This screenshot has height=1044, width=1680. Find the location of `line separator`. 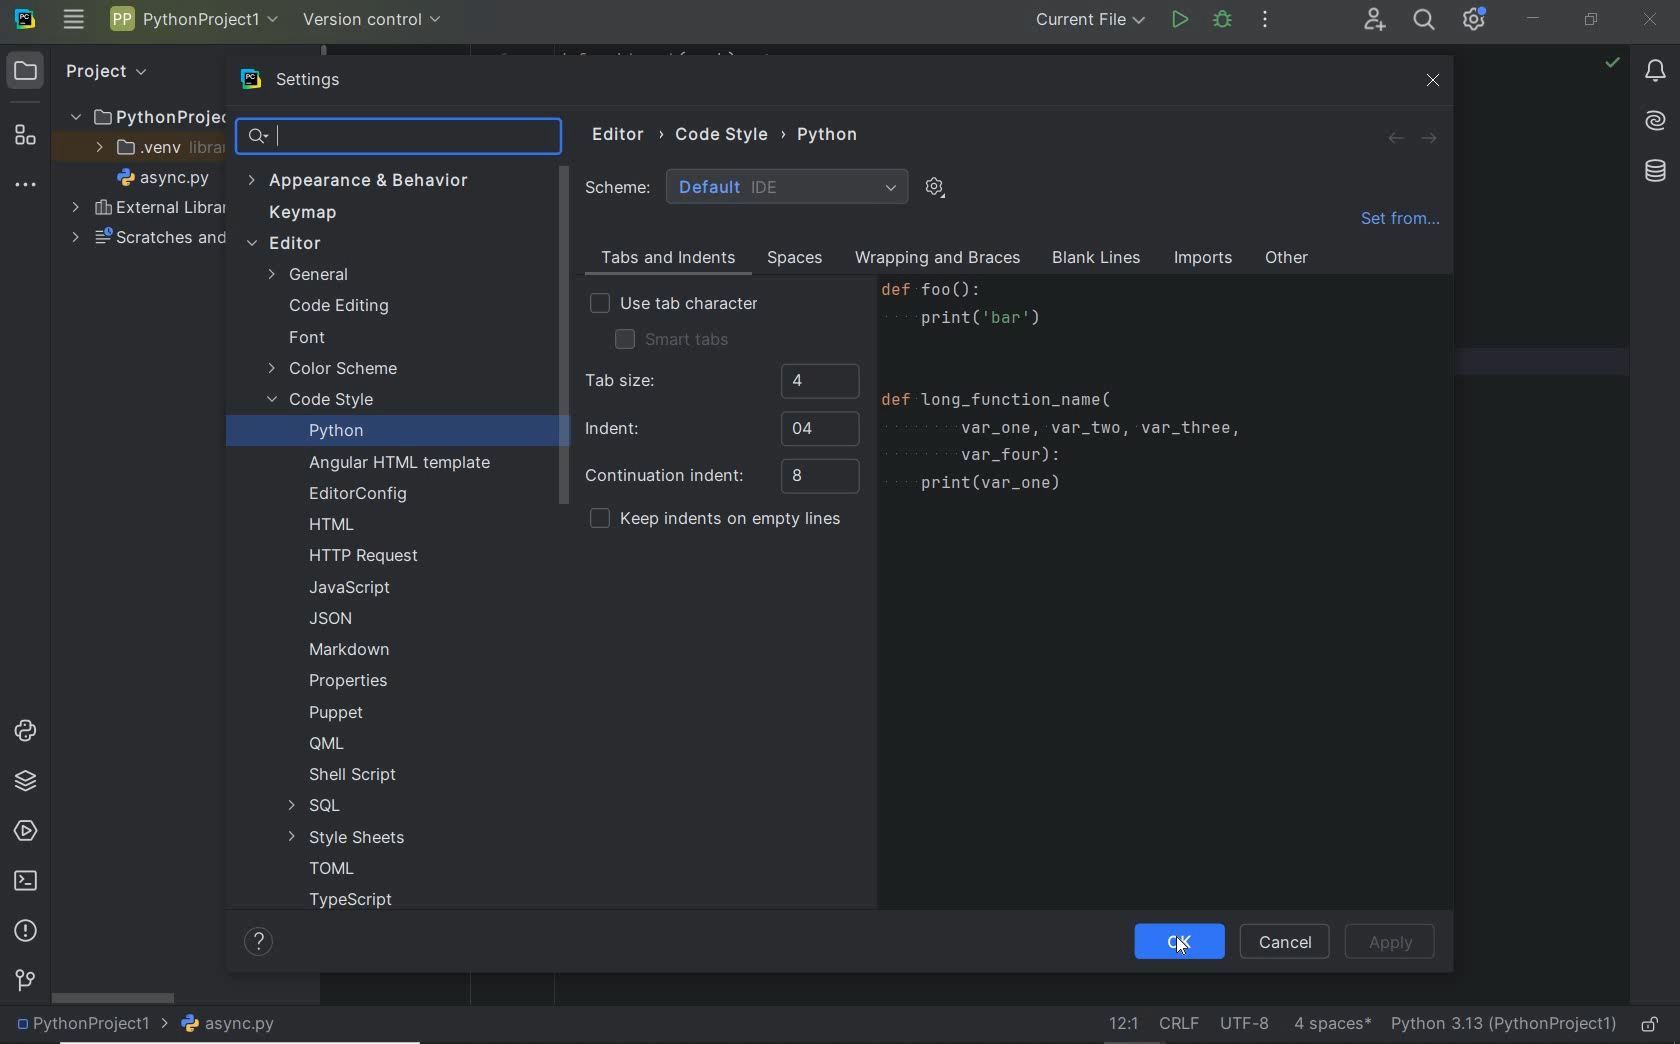

line separator is located at coordinates (1182, 1021).